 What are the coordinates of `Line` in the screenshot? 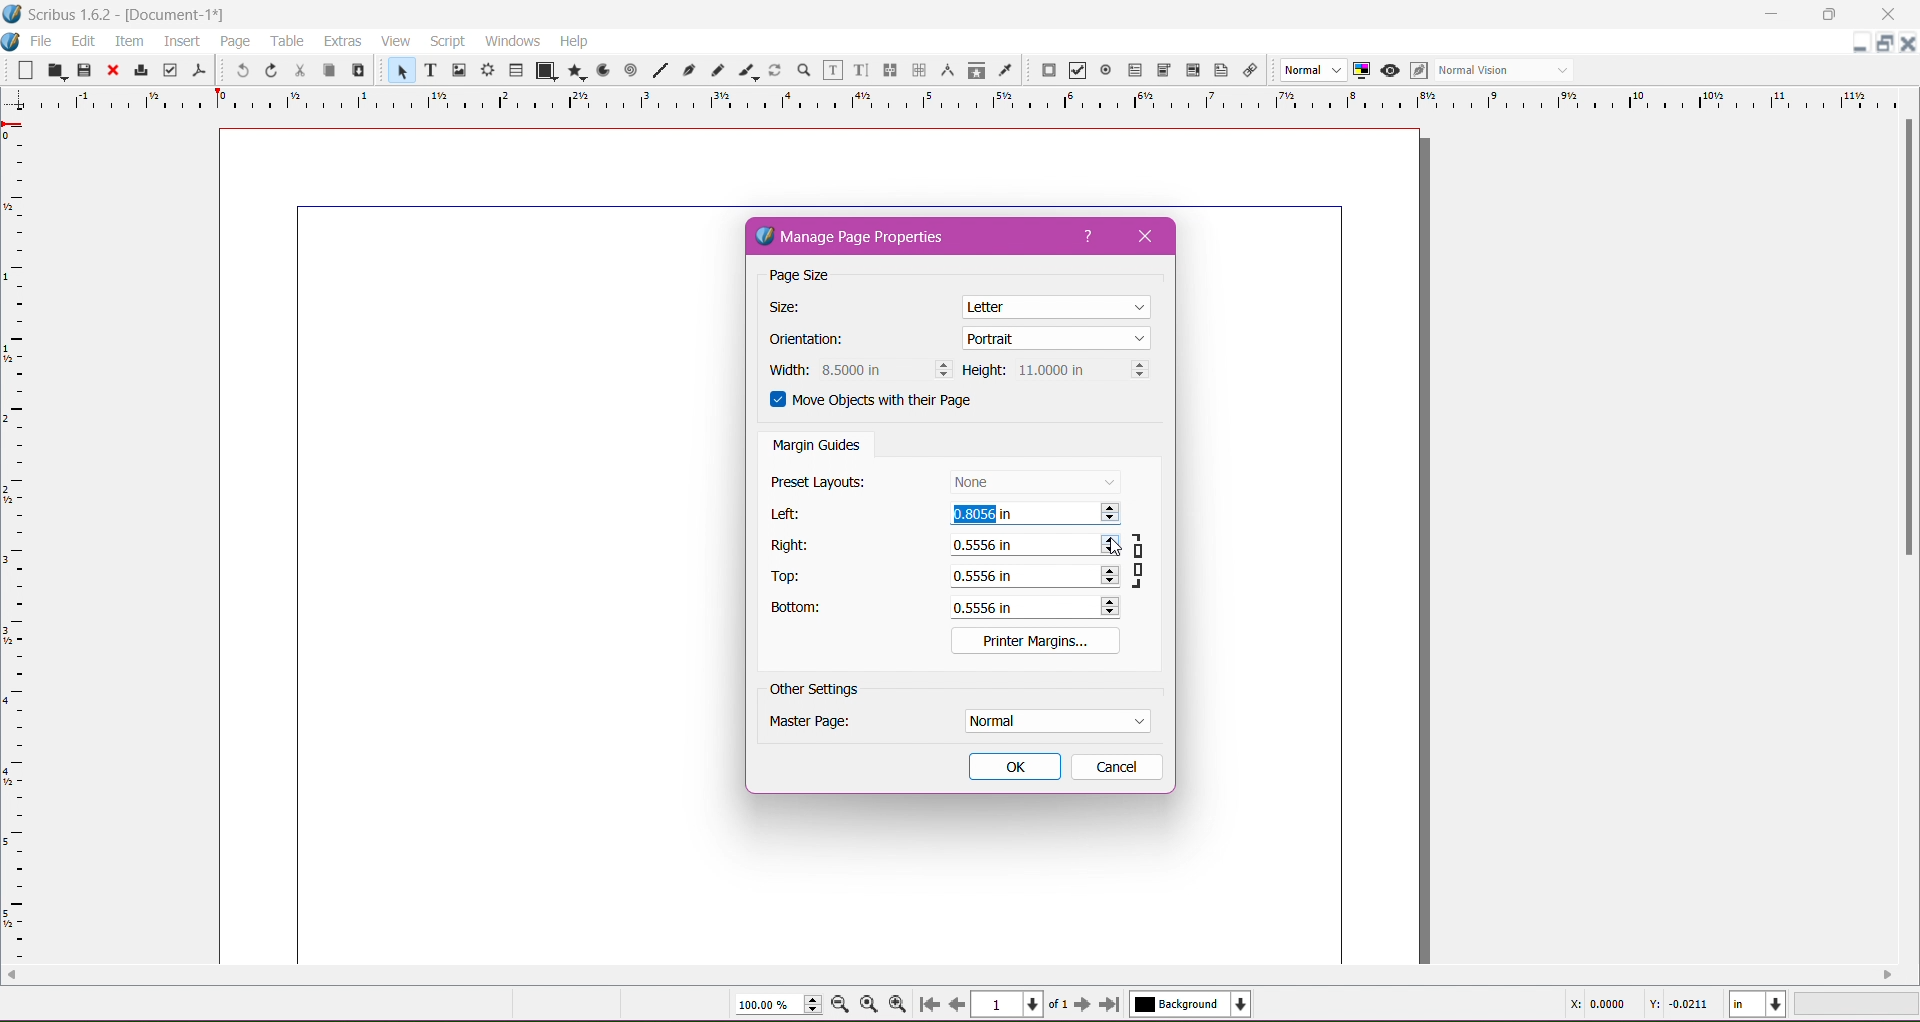 It's located at (660, 68).